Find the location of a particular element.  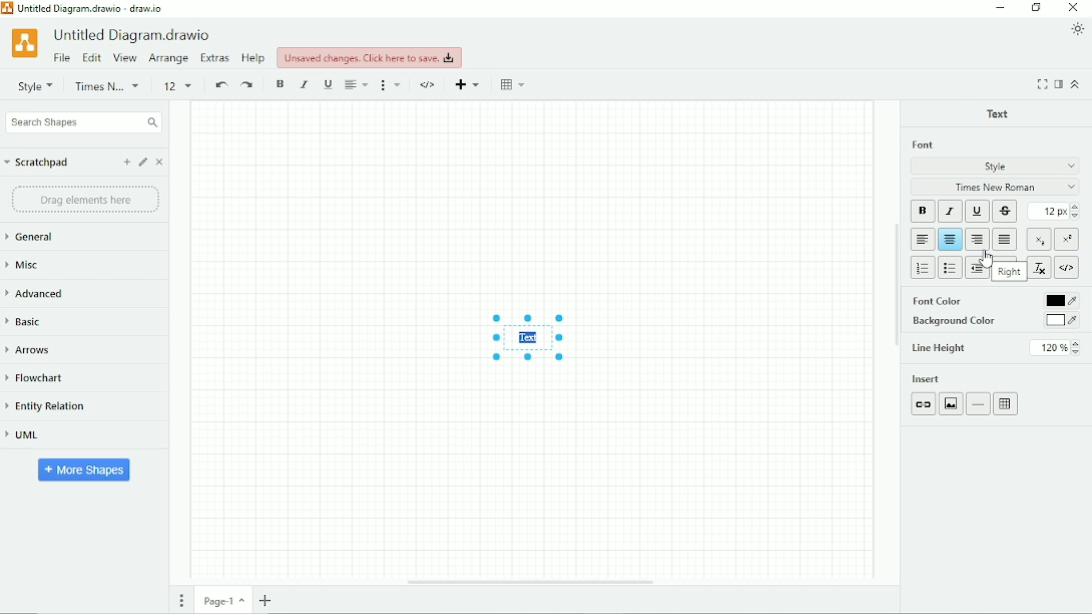

Table is located at coordinates (1007, 403).